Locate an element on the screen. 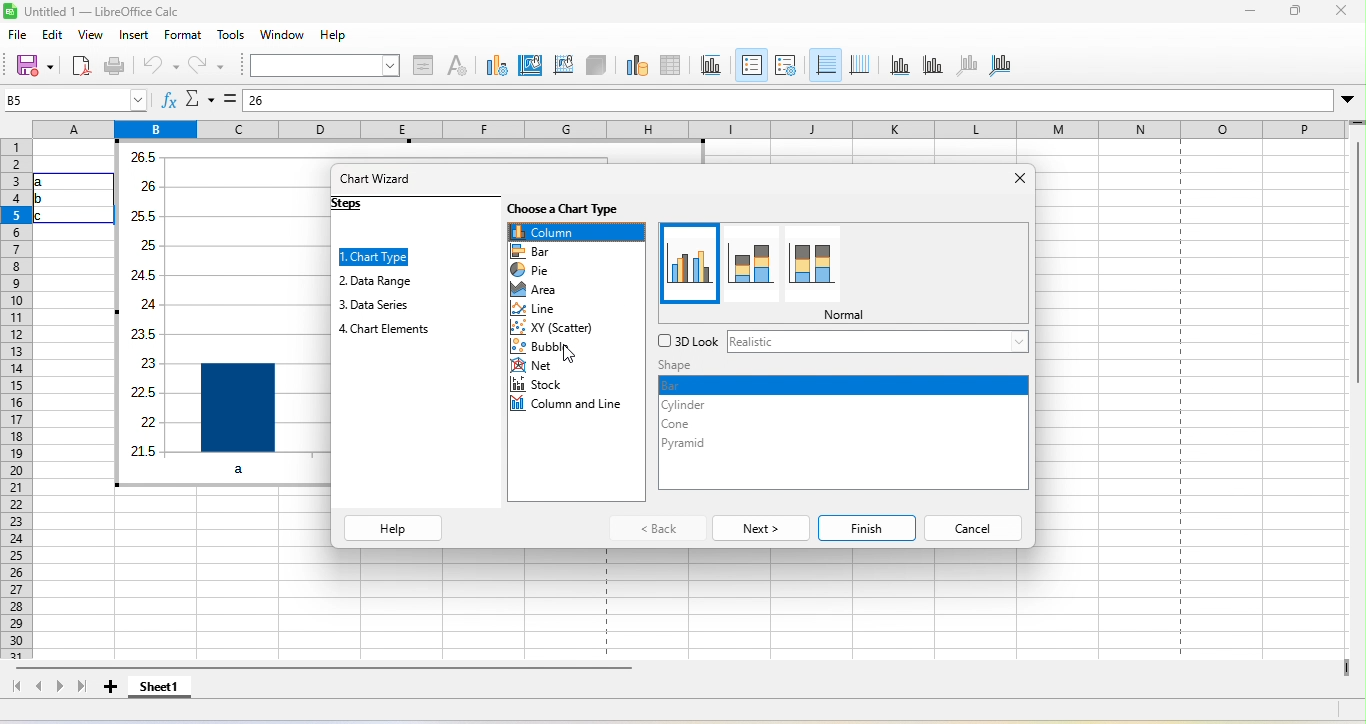  bar is located at coordinates (846, 385).